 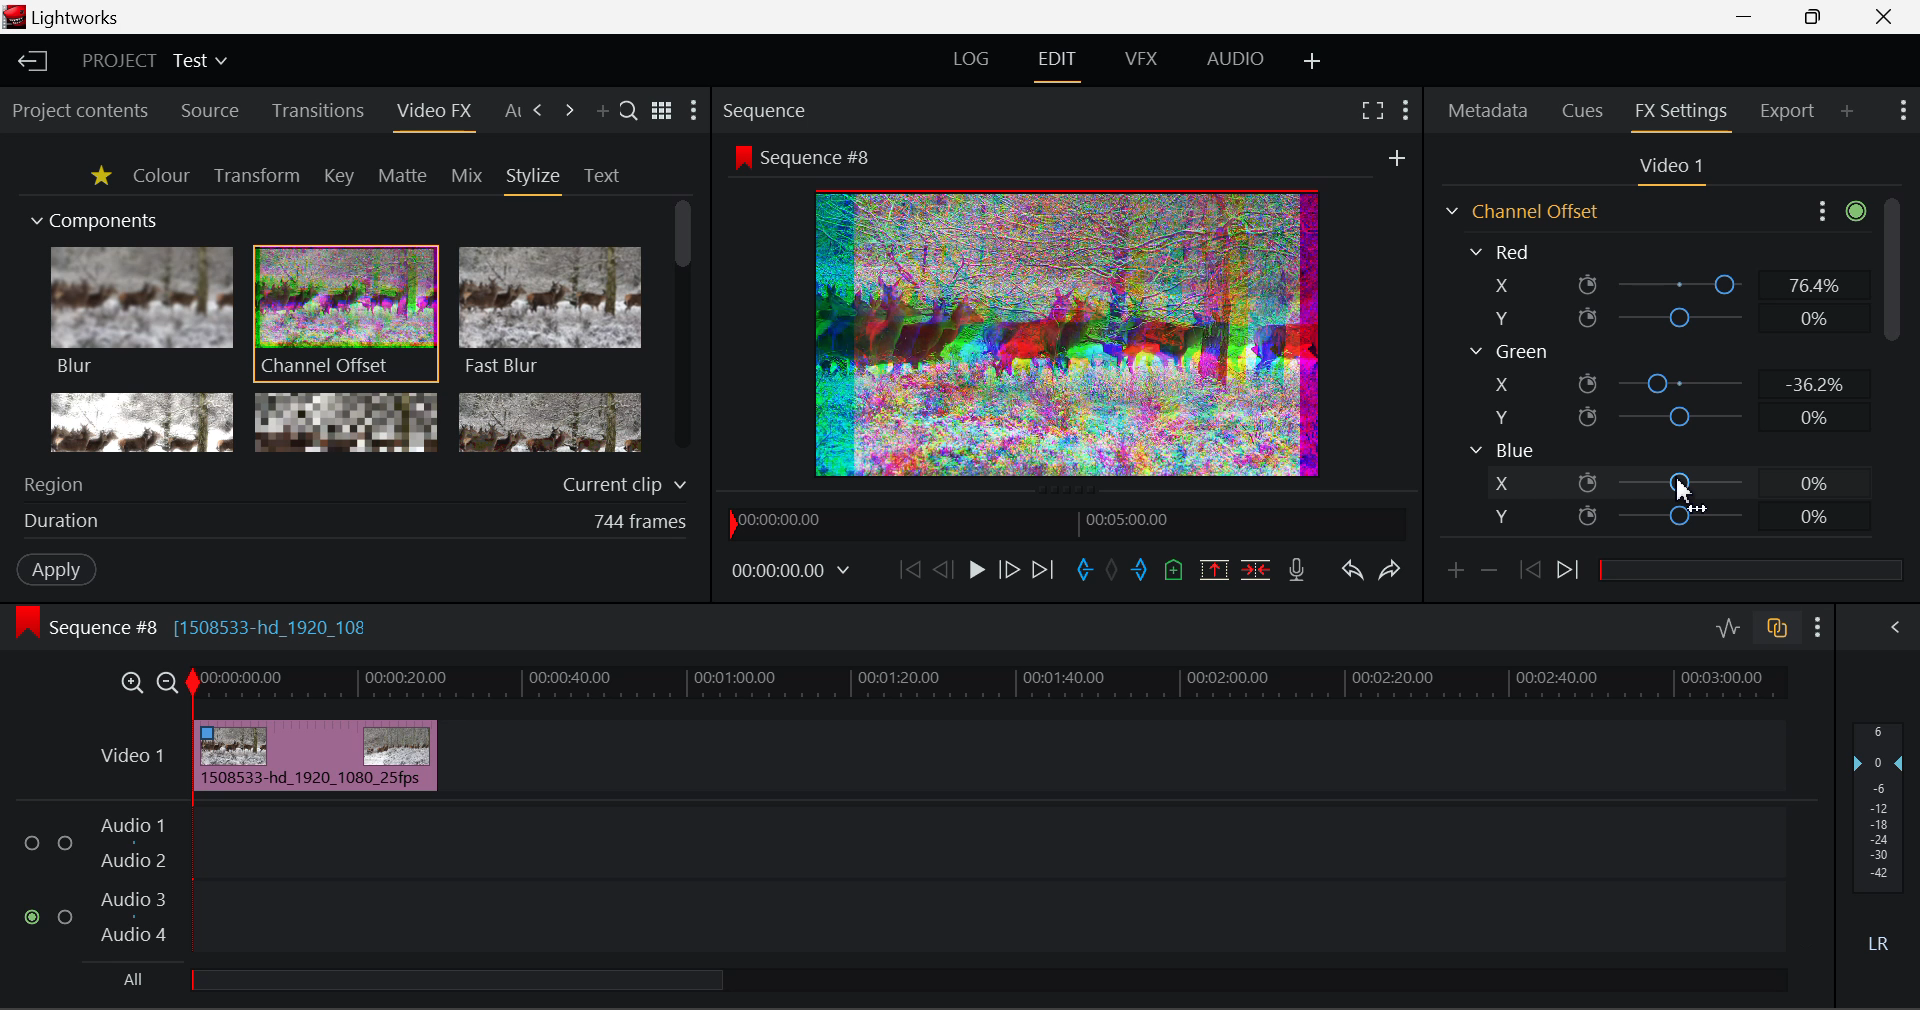 What do you see at coordinates (1486, 111) in the screenshot?
I see `Metadata Tab` at bounding box center [1486, 111].